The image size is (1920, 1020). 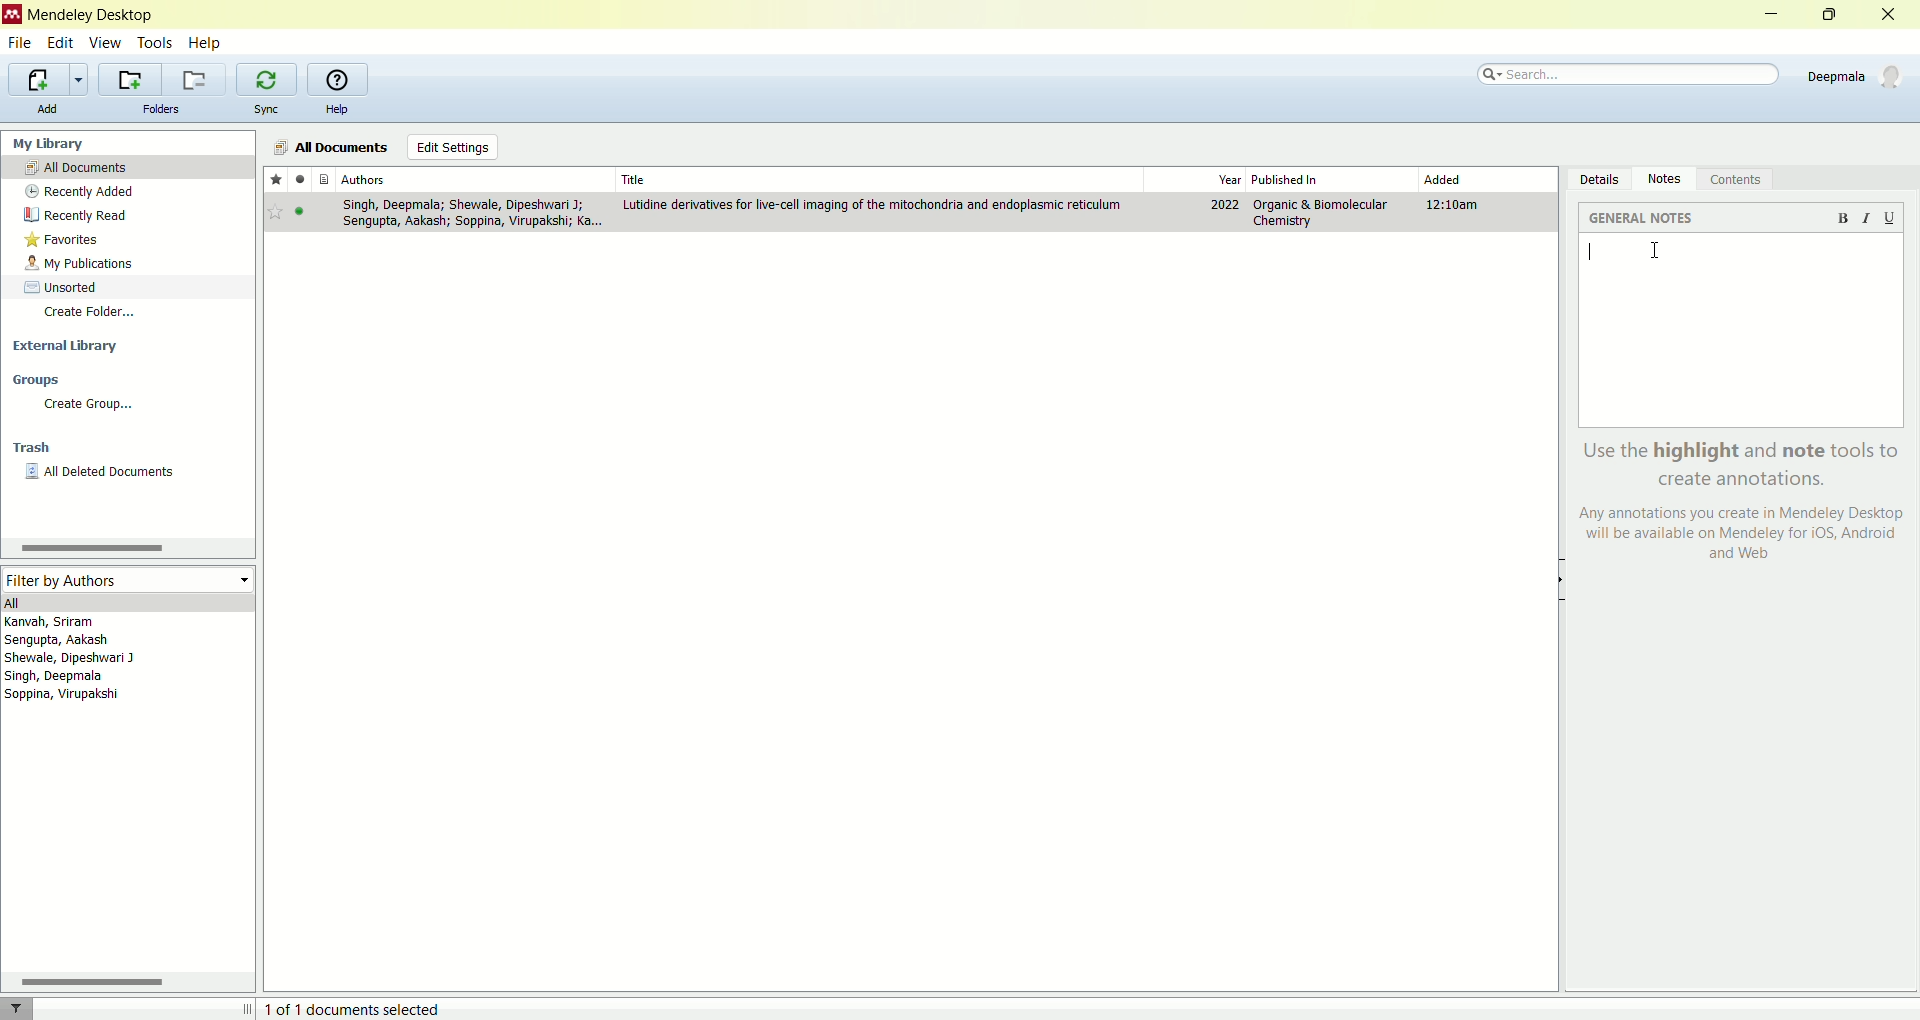 I want to click on filter documents by authors, tags or publication, so click(x=29, y=1008).